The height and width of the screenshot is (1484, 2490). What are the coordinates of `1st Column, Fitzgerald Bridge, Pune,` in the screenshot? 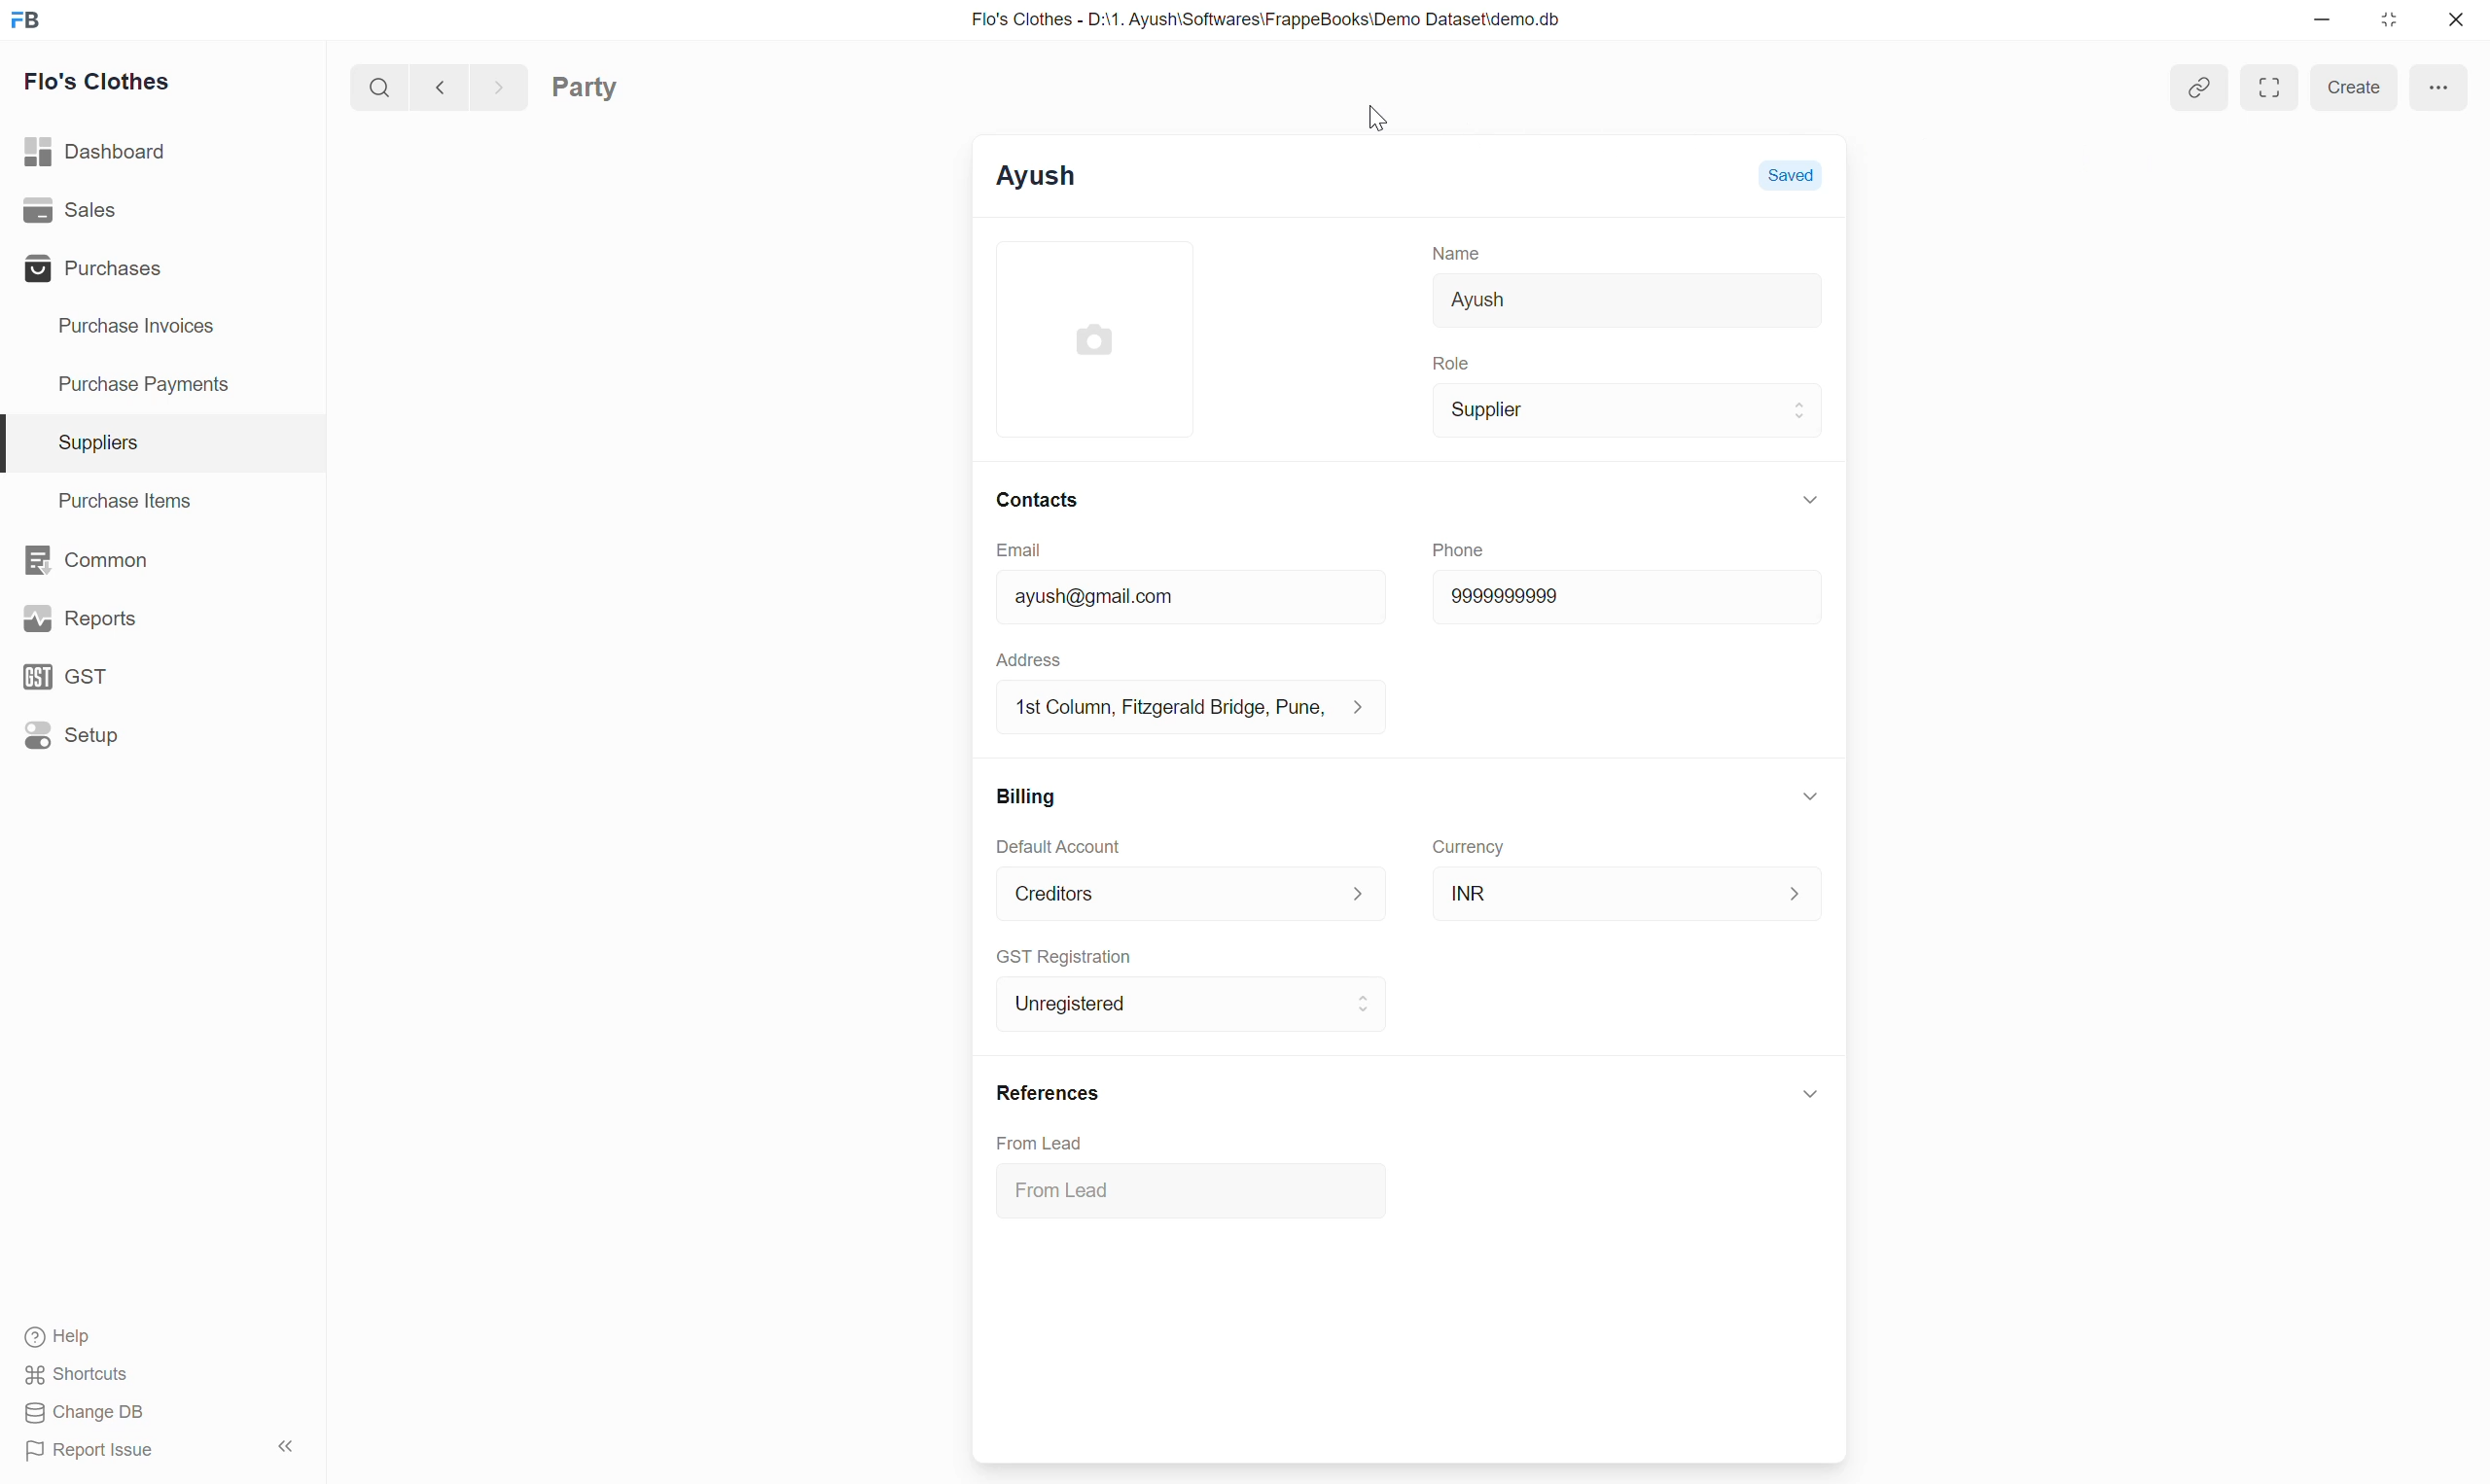 It's located at (1193, 707).